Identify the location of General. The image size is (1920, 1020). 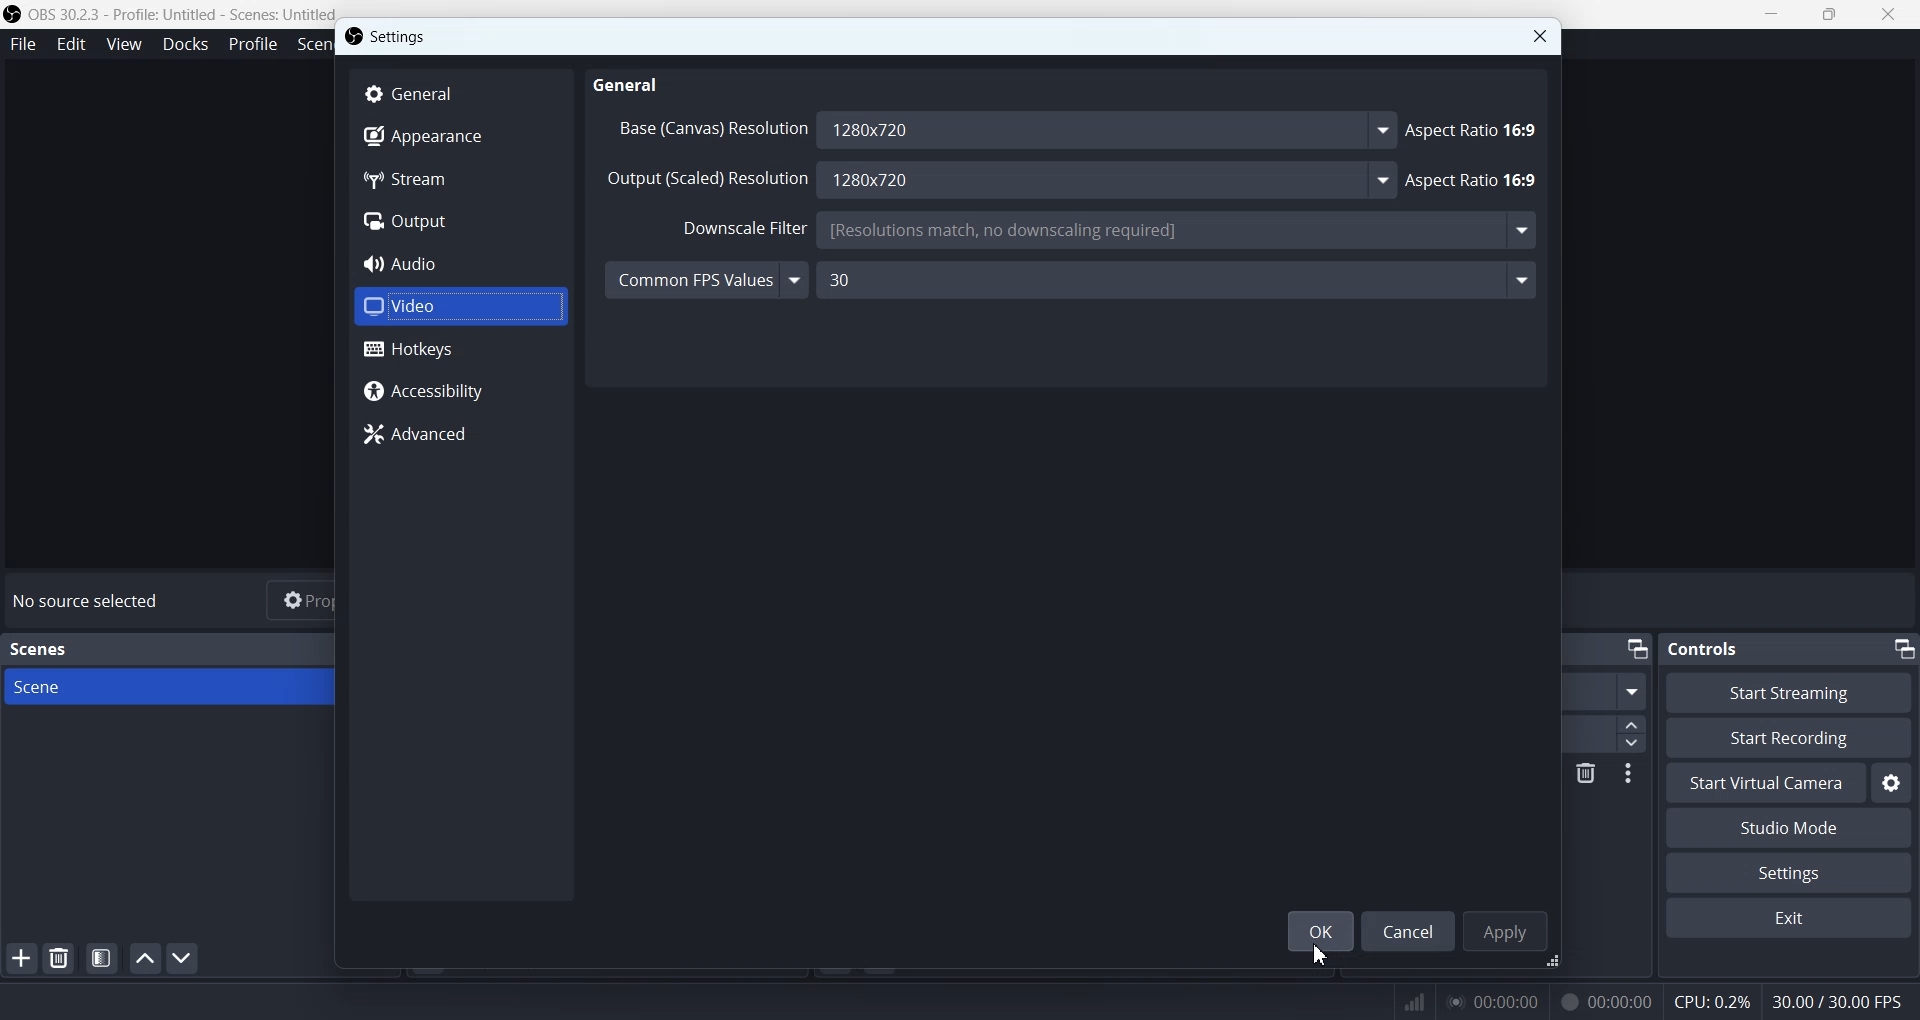
(628, 86).